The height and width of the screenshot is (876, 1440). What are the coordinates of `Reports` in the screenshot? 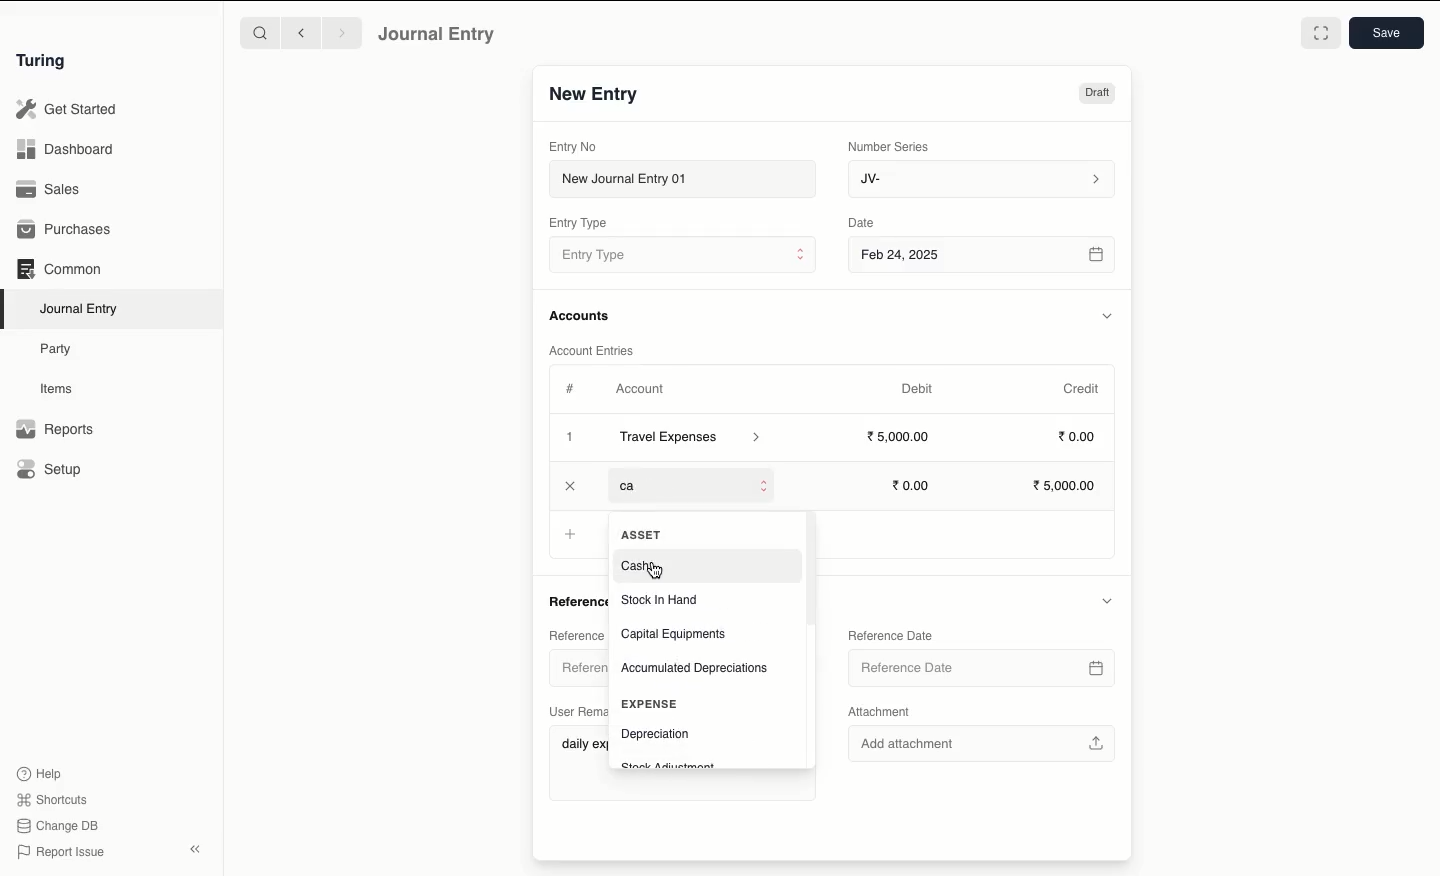 It's located at (55, 429).